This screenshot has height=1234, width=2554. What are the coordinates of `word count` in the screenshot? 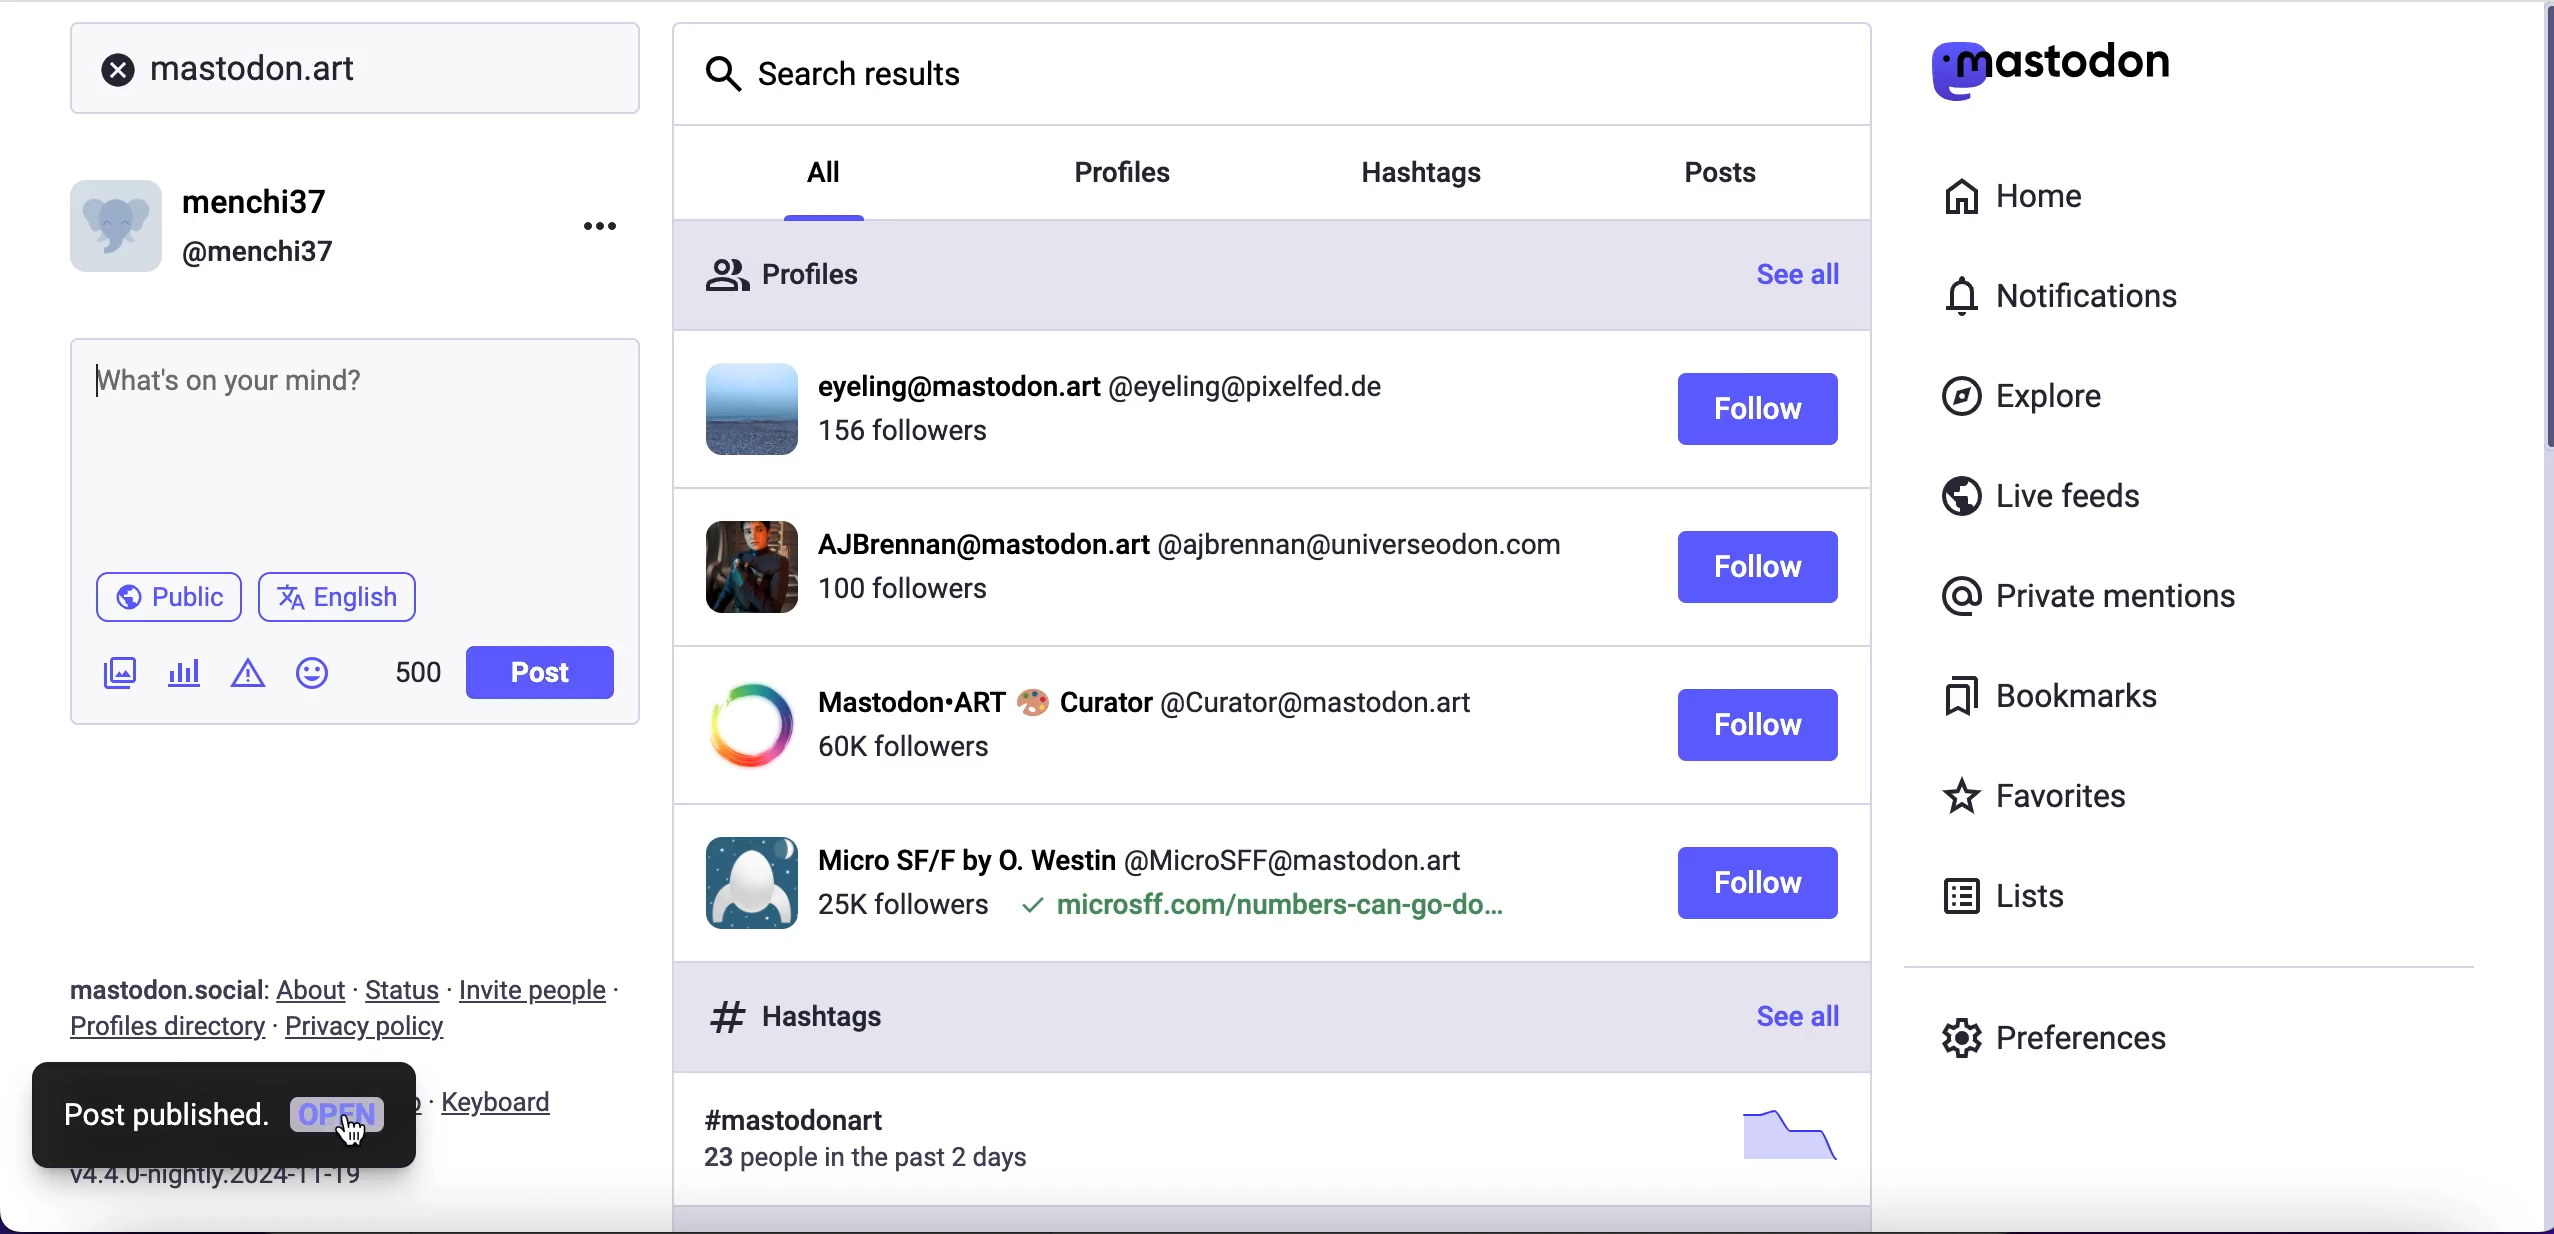 It's located at (419, 673).